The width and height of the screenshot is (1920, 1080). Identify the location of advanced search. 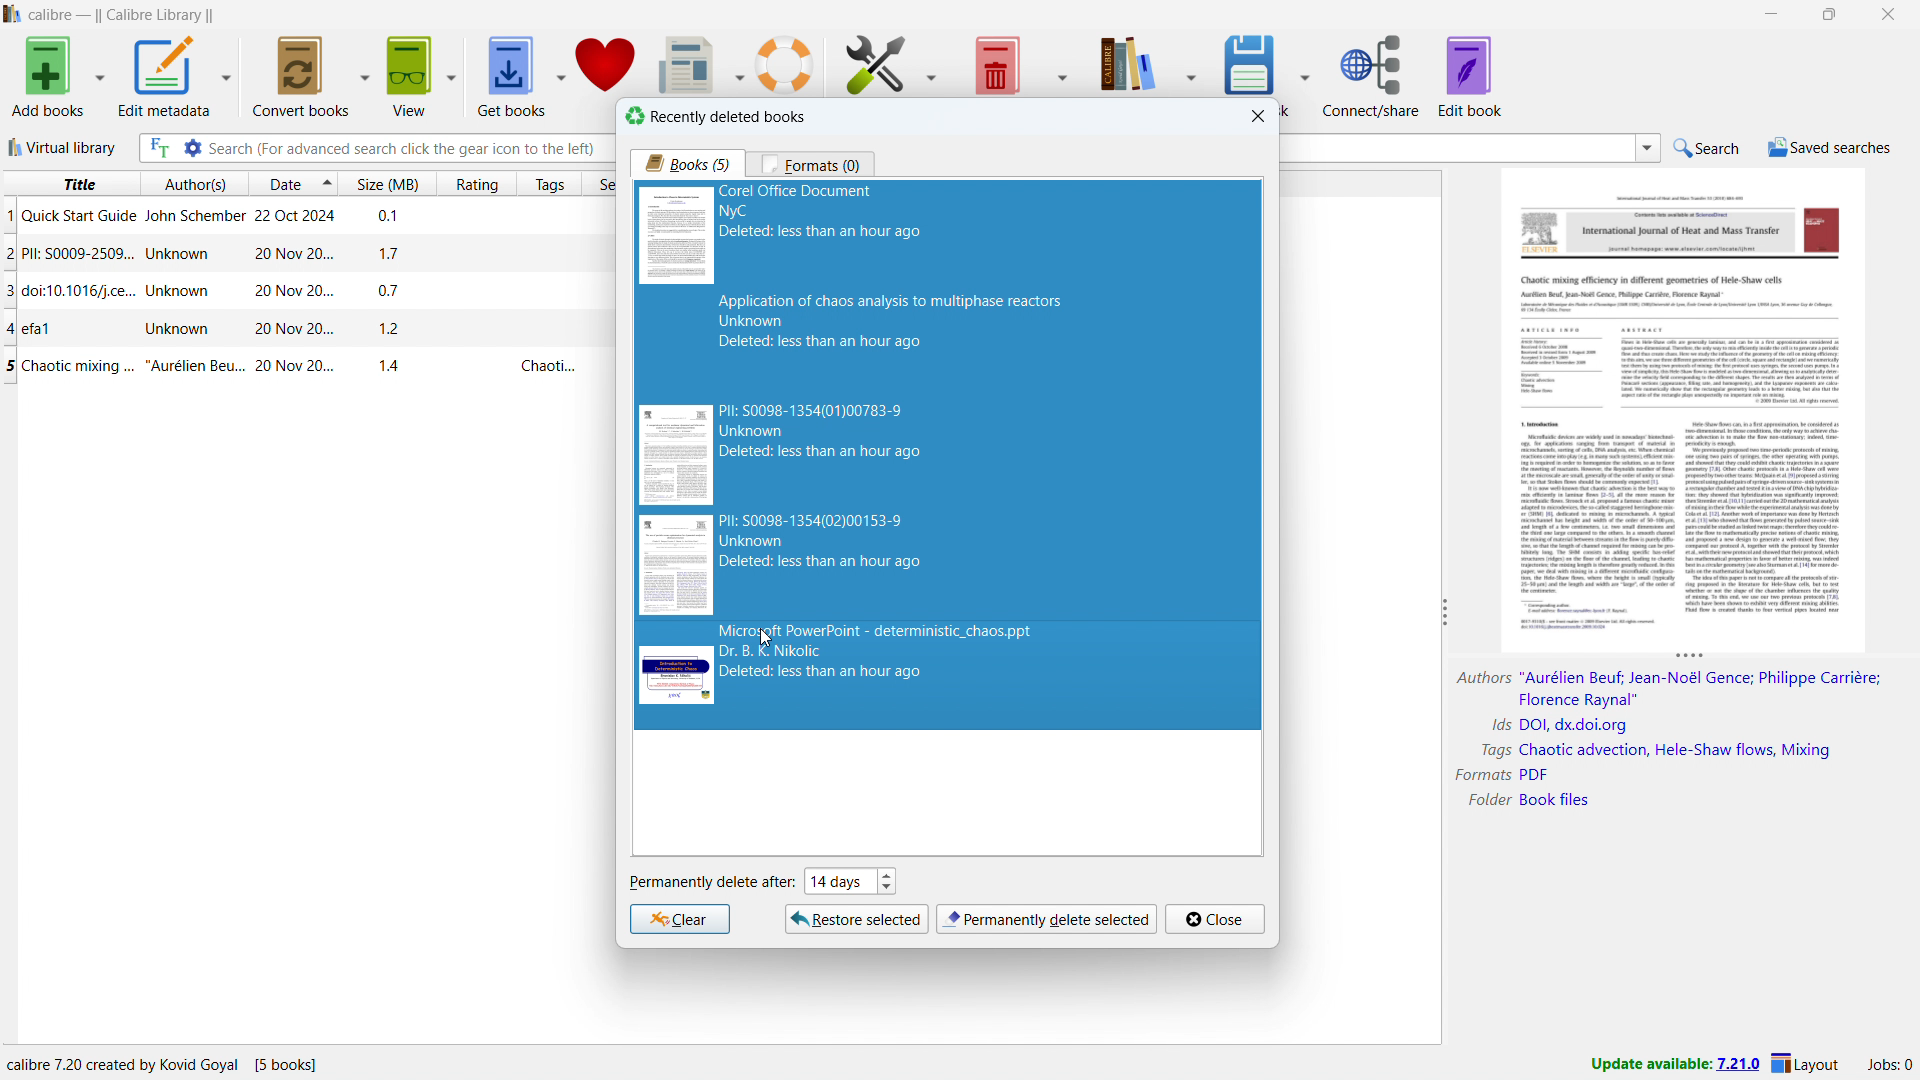
(192, 148).